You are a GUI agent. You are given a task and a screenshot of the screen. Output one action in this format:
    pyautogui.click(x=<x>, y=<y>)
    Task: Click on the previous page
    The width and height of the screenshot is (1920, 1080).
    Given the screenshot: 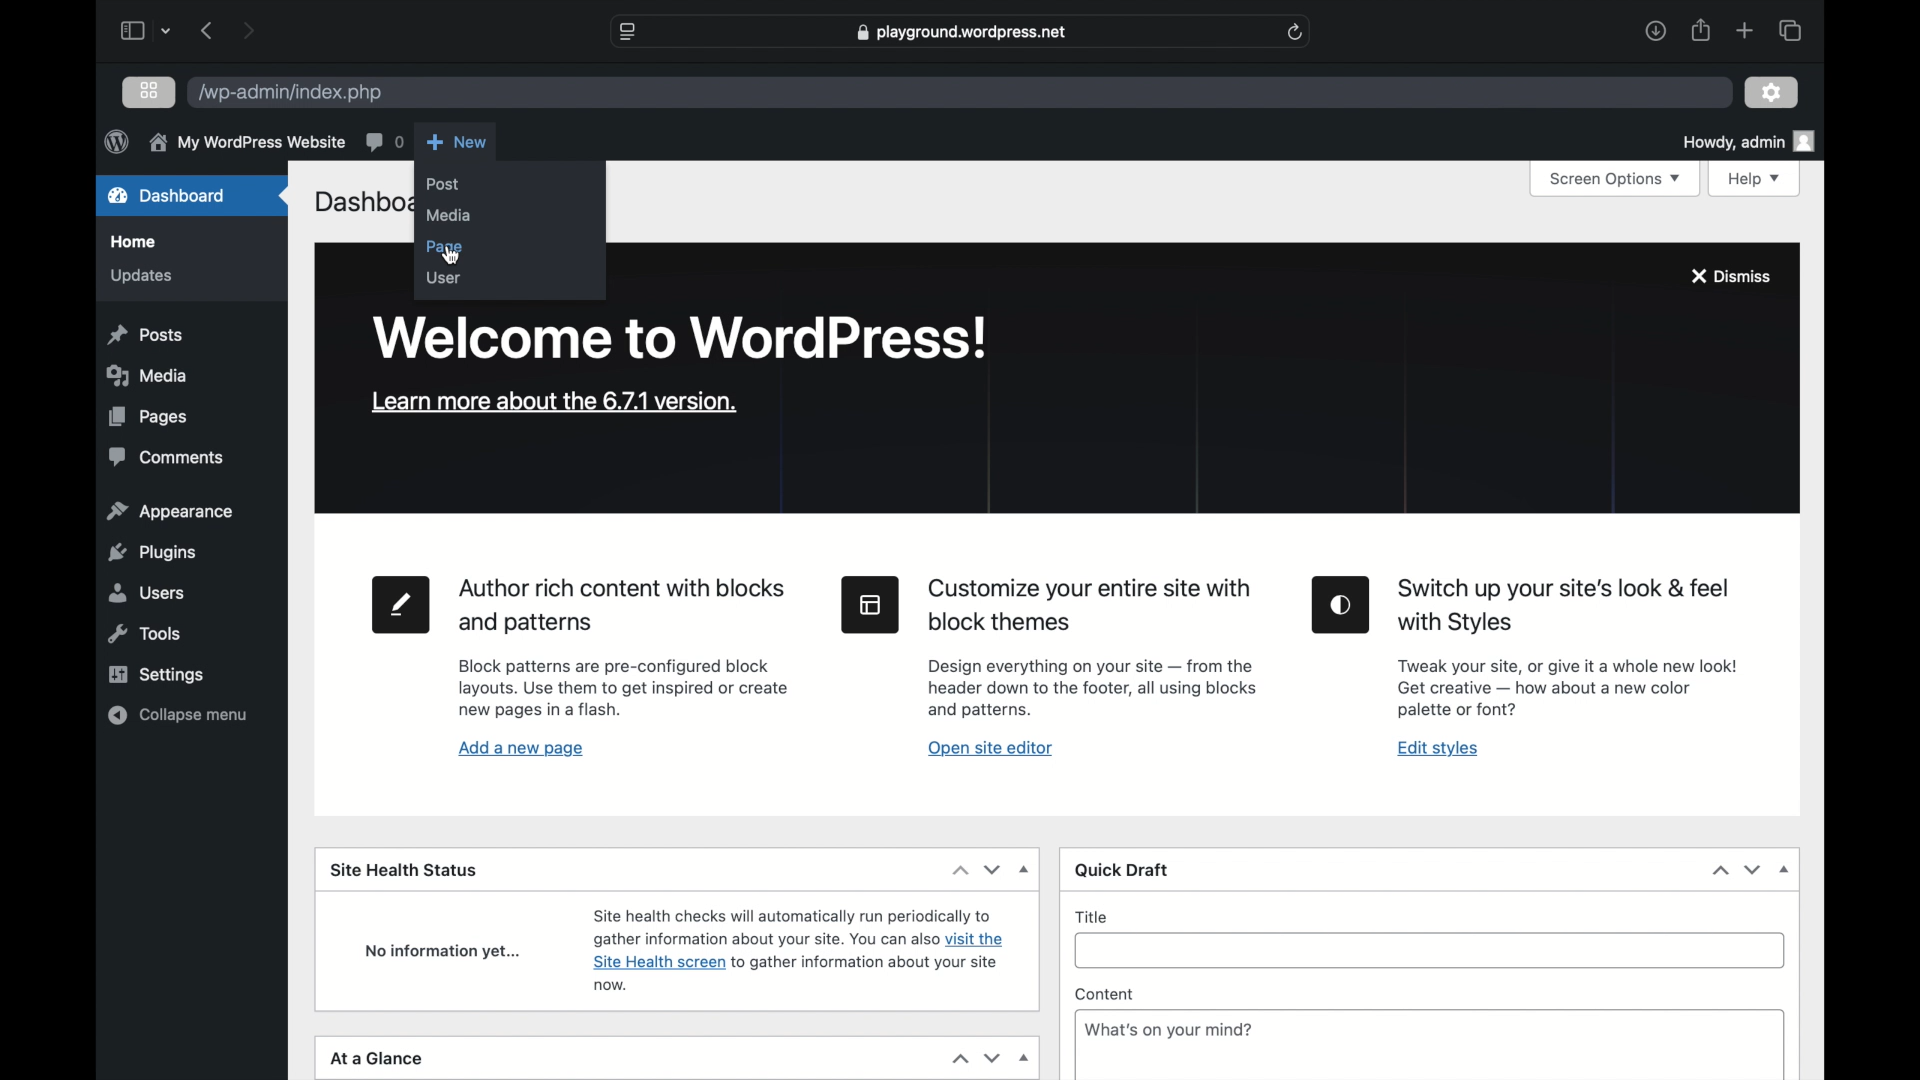 What is the action you would take?
    pyautogui.click(x=208, y=31)
    